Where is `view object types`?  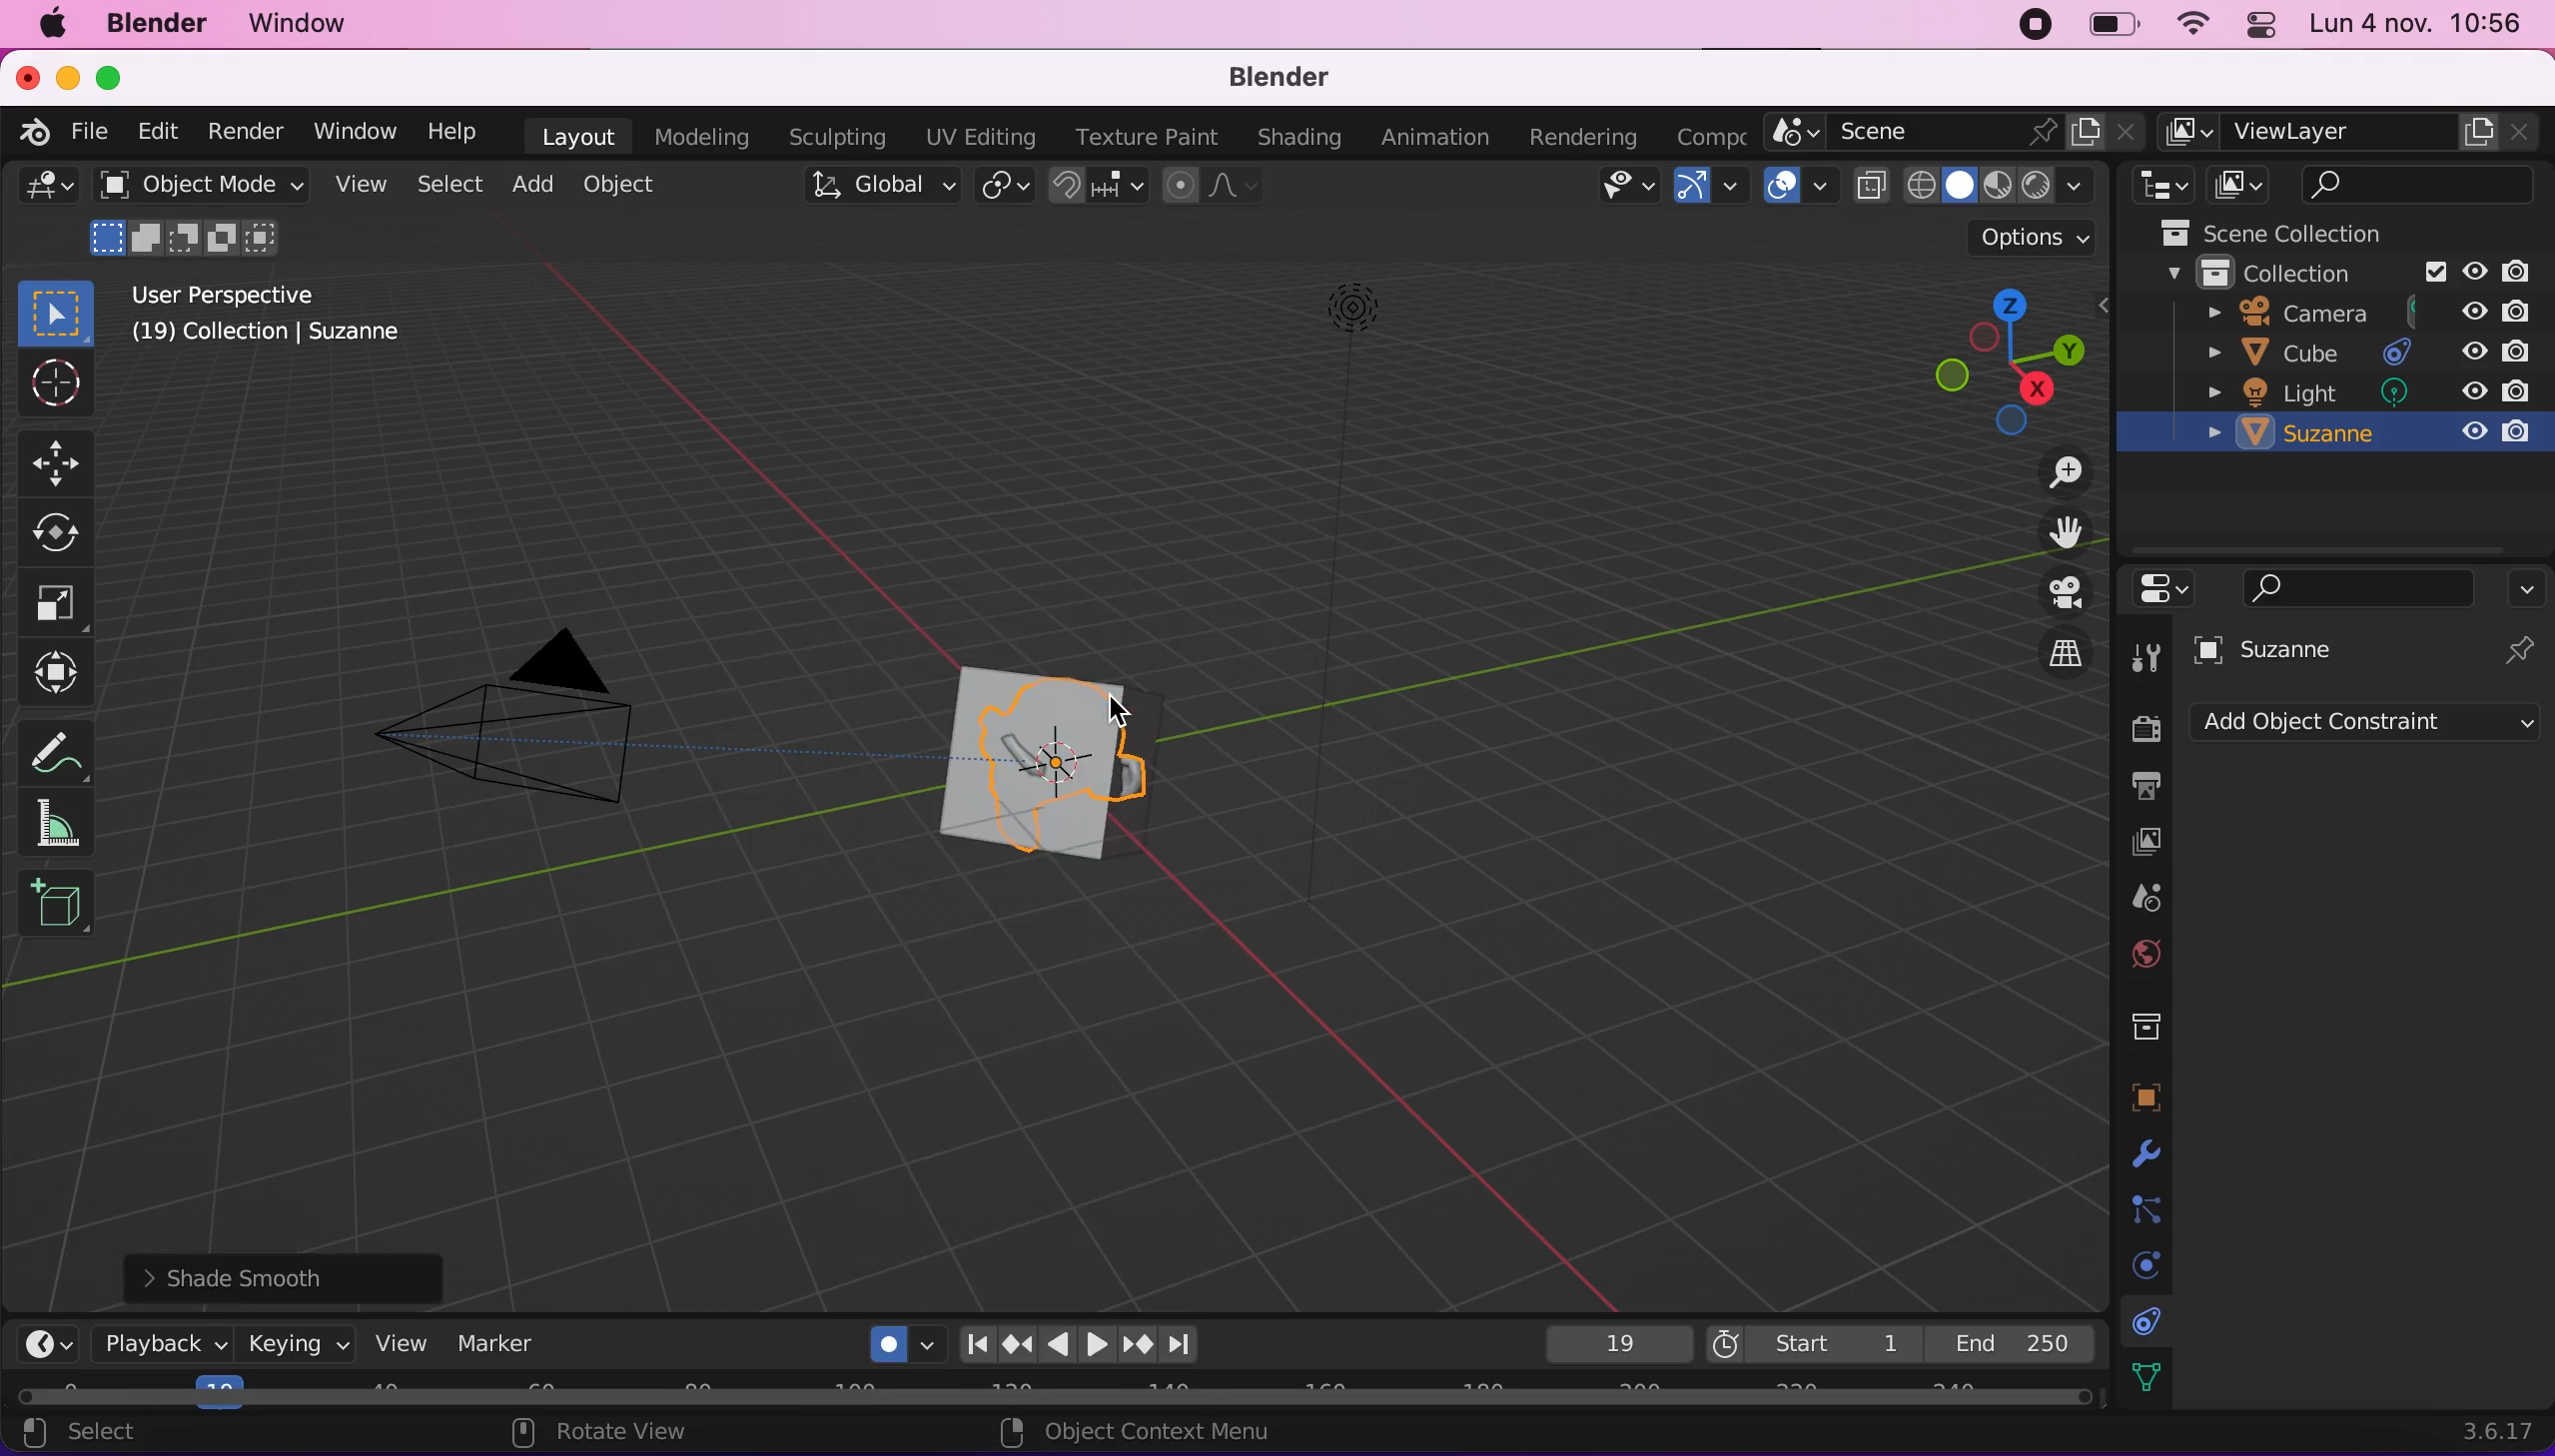 view object types is located at coordinates (1621, 189).